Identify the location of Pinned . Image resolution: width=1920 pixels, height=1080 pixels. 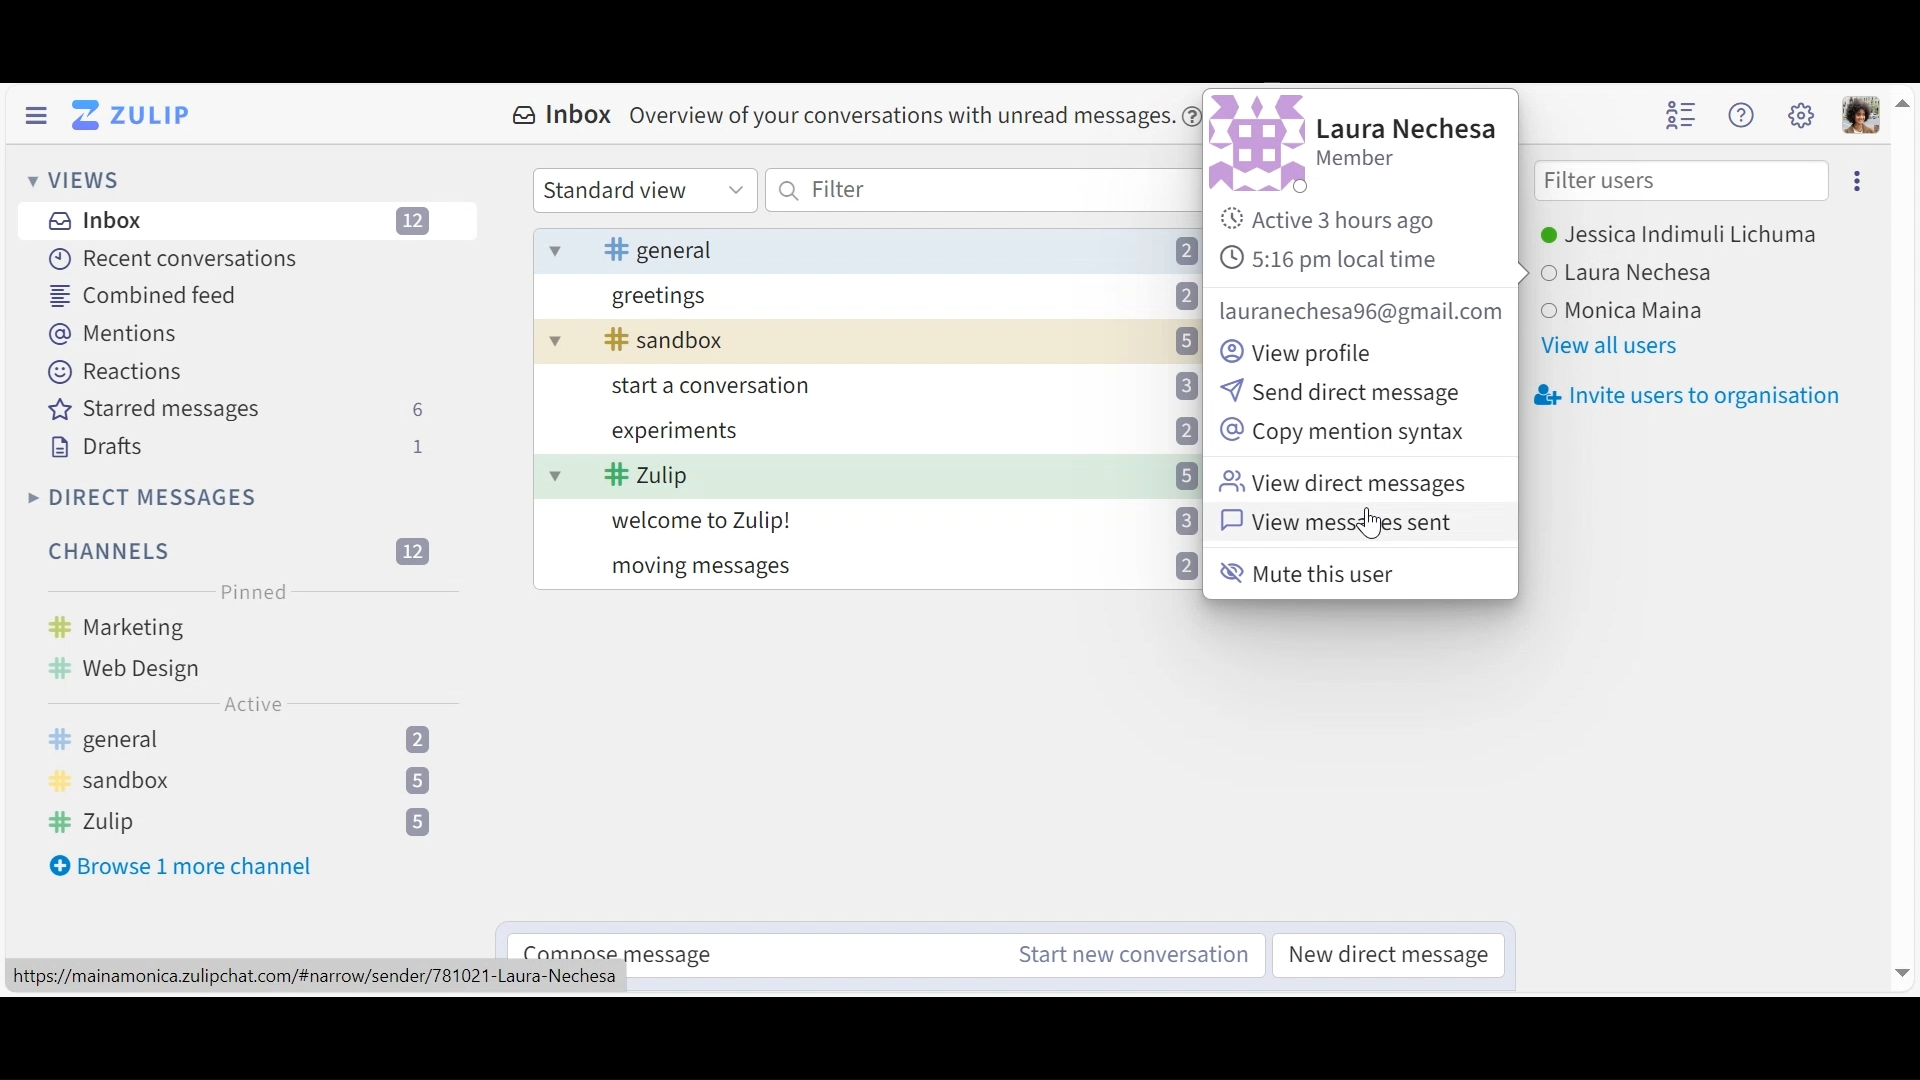
(249, 591).